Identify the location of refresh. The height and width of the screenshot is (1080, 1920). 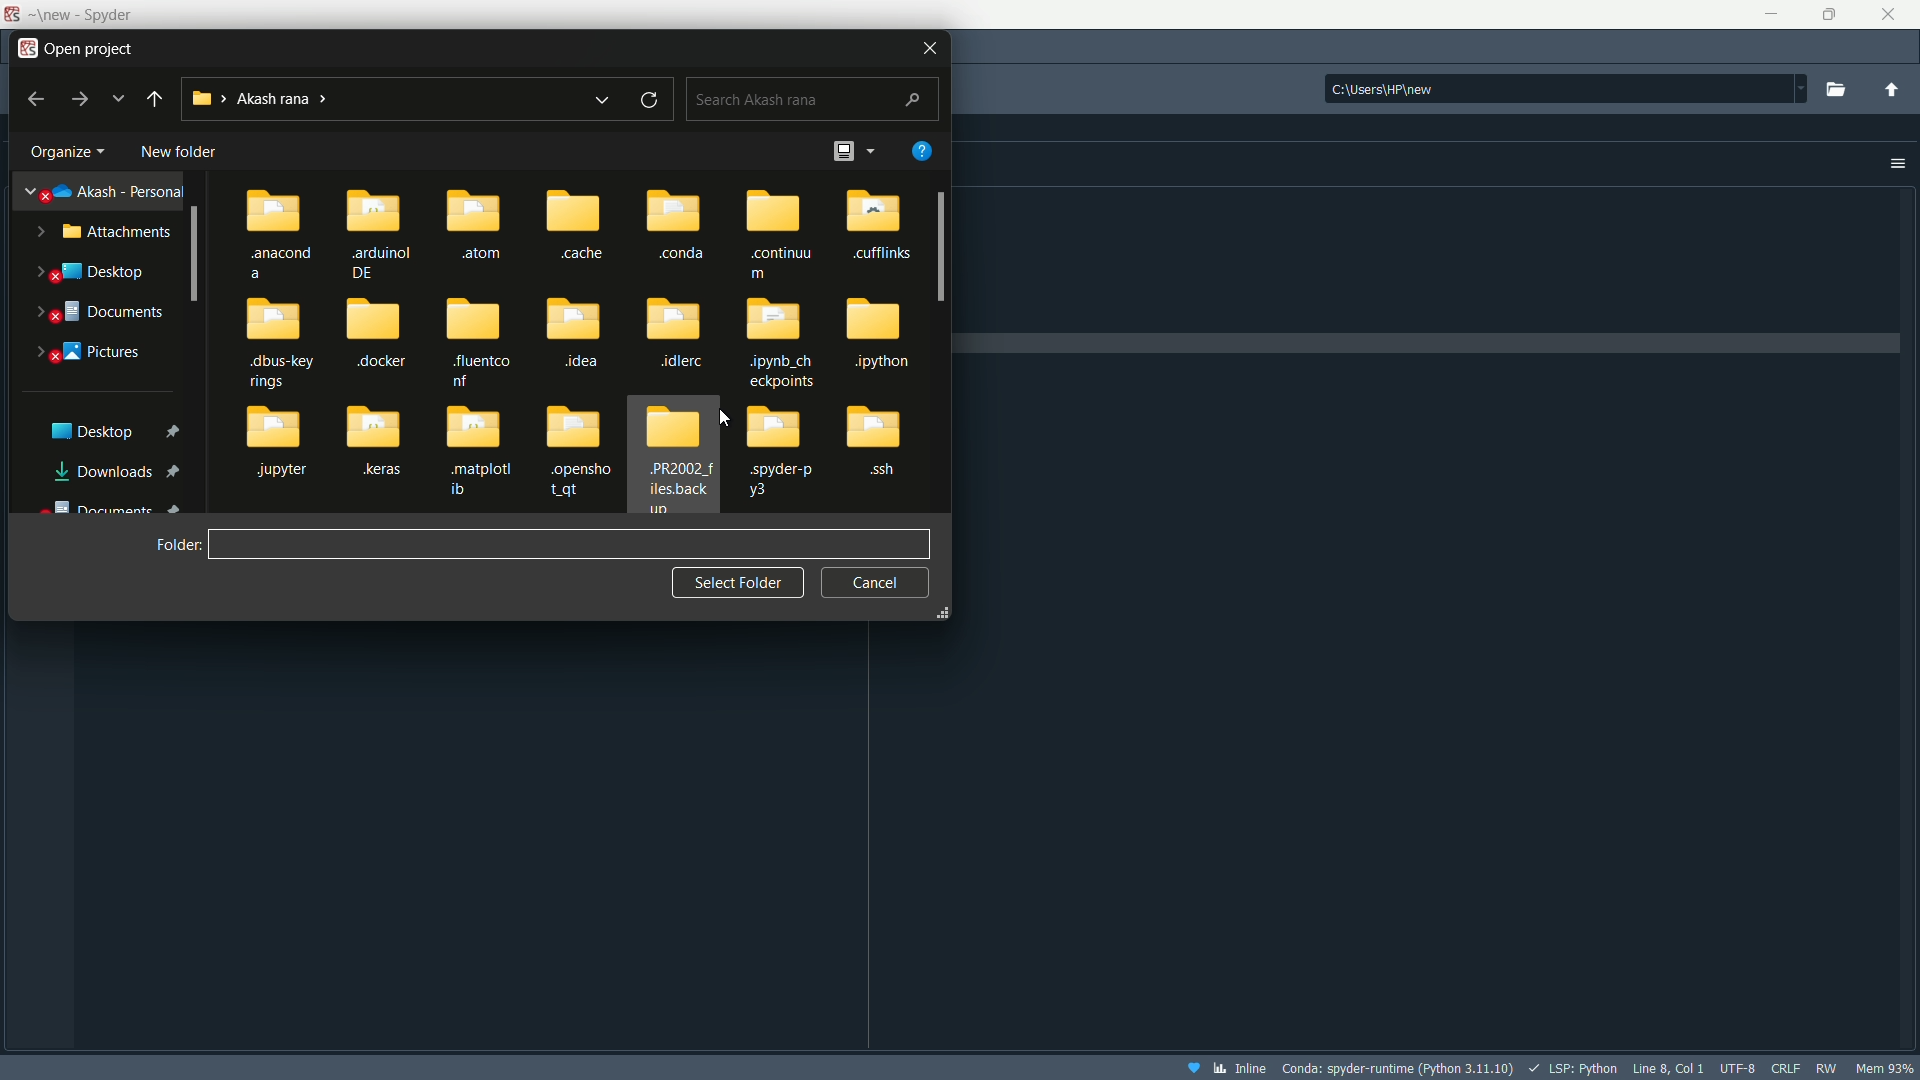
(650, 98).